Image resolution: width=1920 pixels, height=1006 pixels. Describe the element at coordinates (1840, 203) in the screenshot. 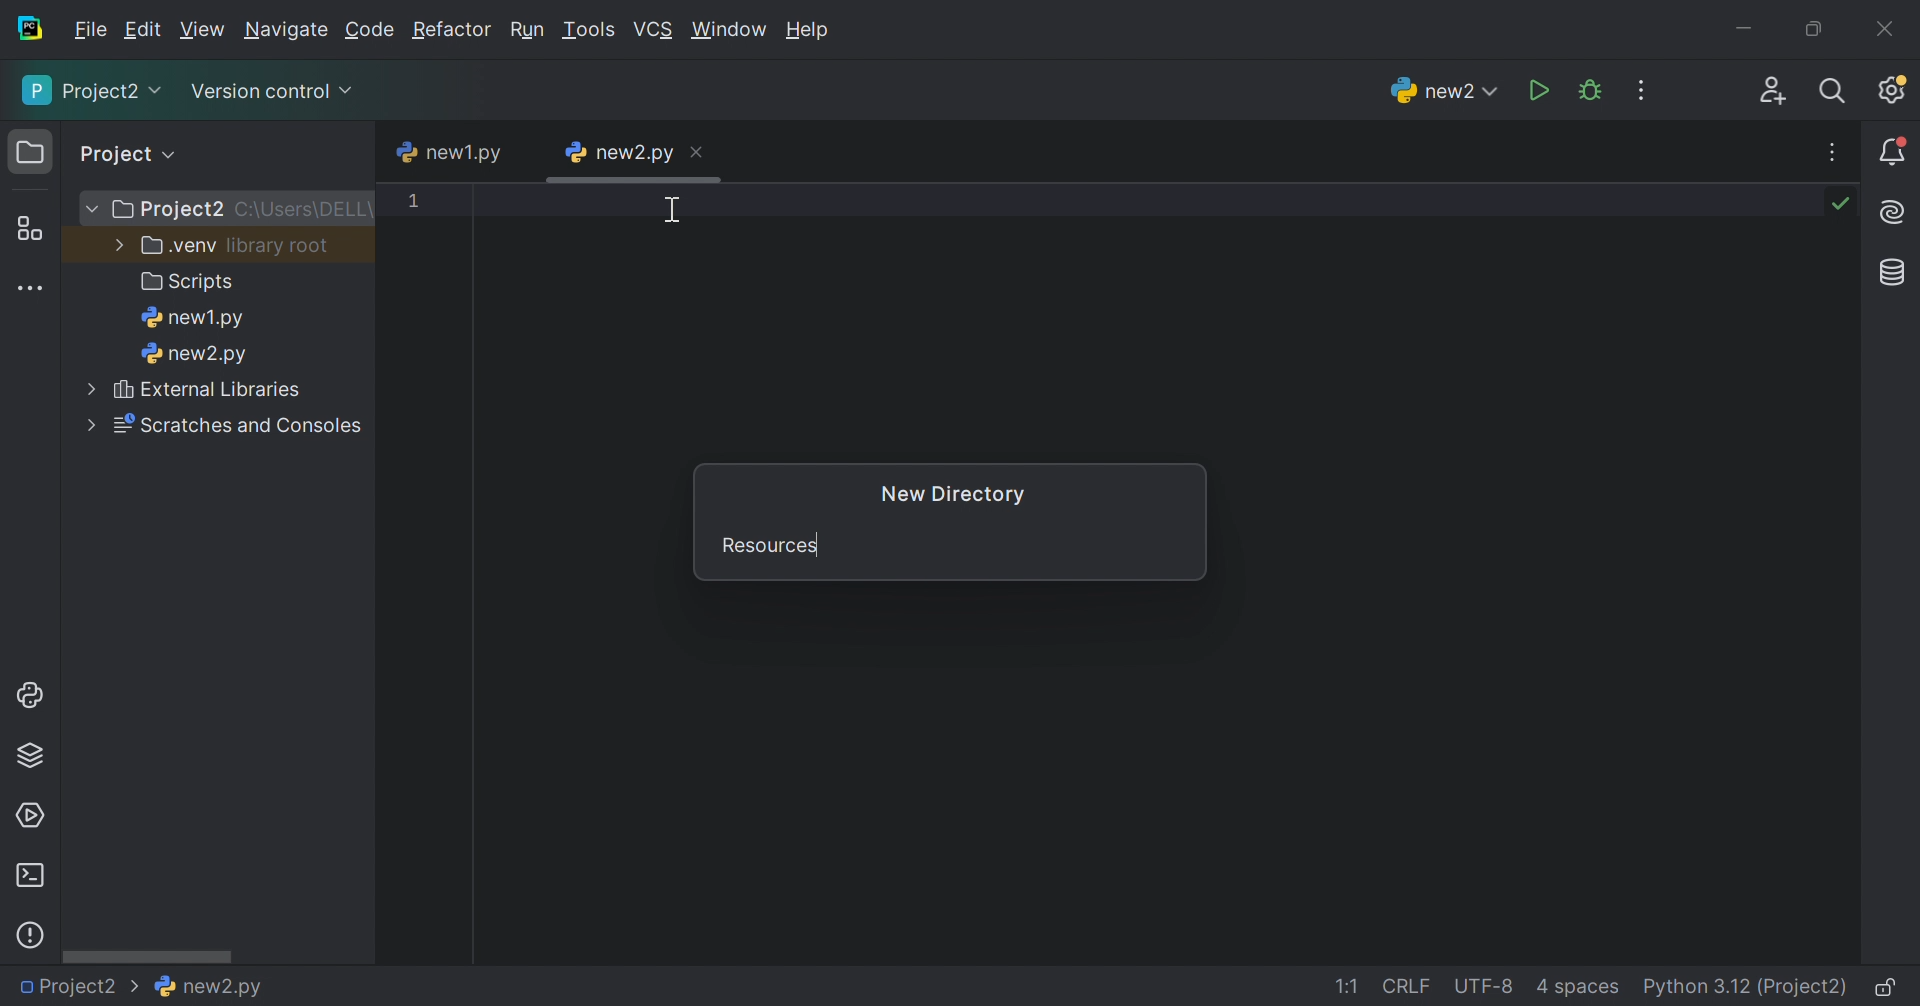

I see `No problems found` at that location.